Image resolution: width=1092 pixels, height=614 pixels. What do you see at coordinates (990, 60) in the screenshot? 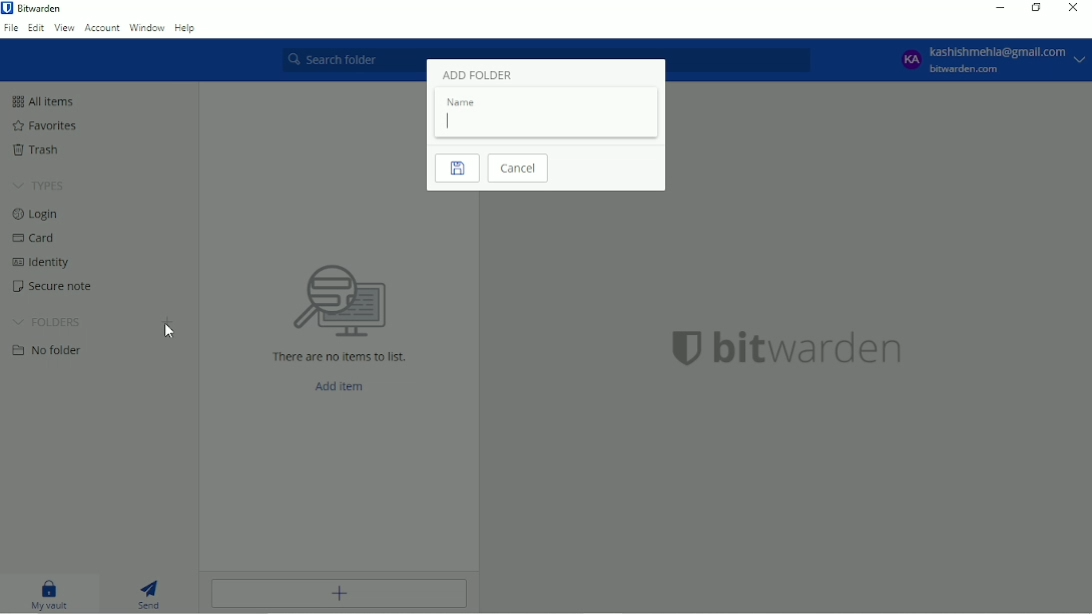
I see `Account options` at bounding box center [990, 60].